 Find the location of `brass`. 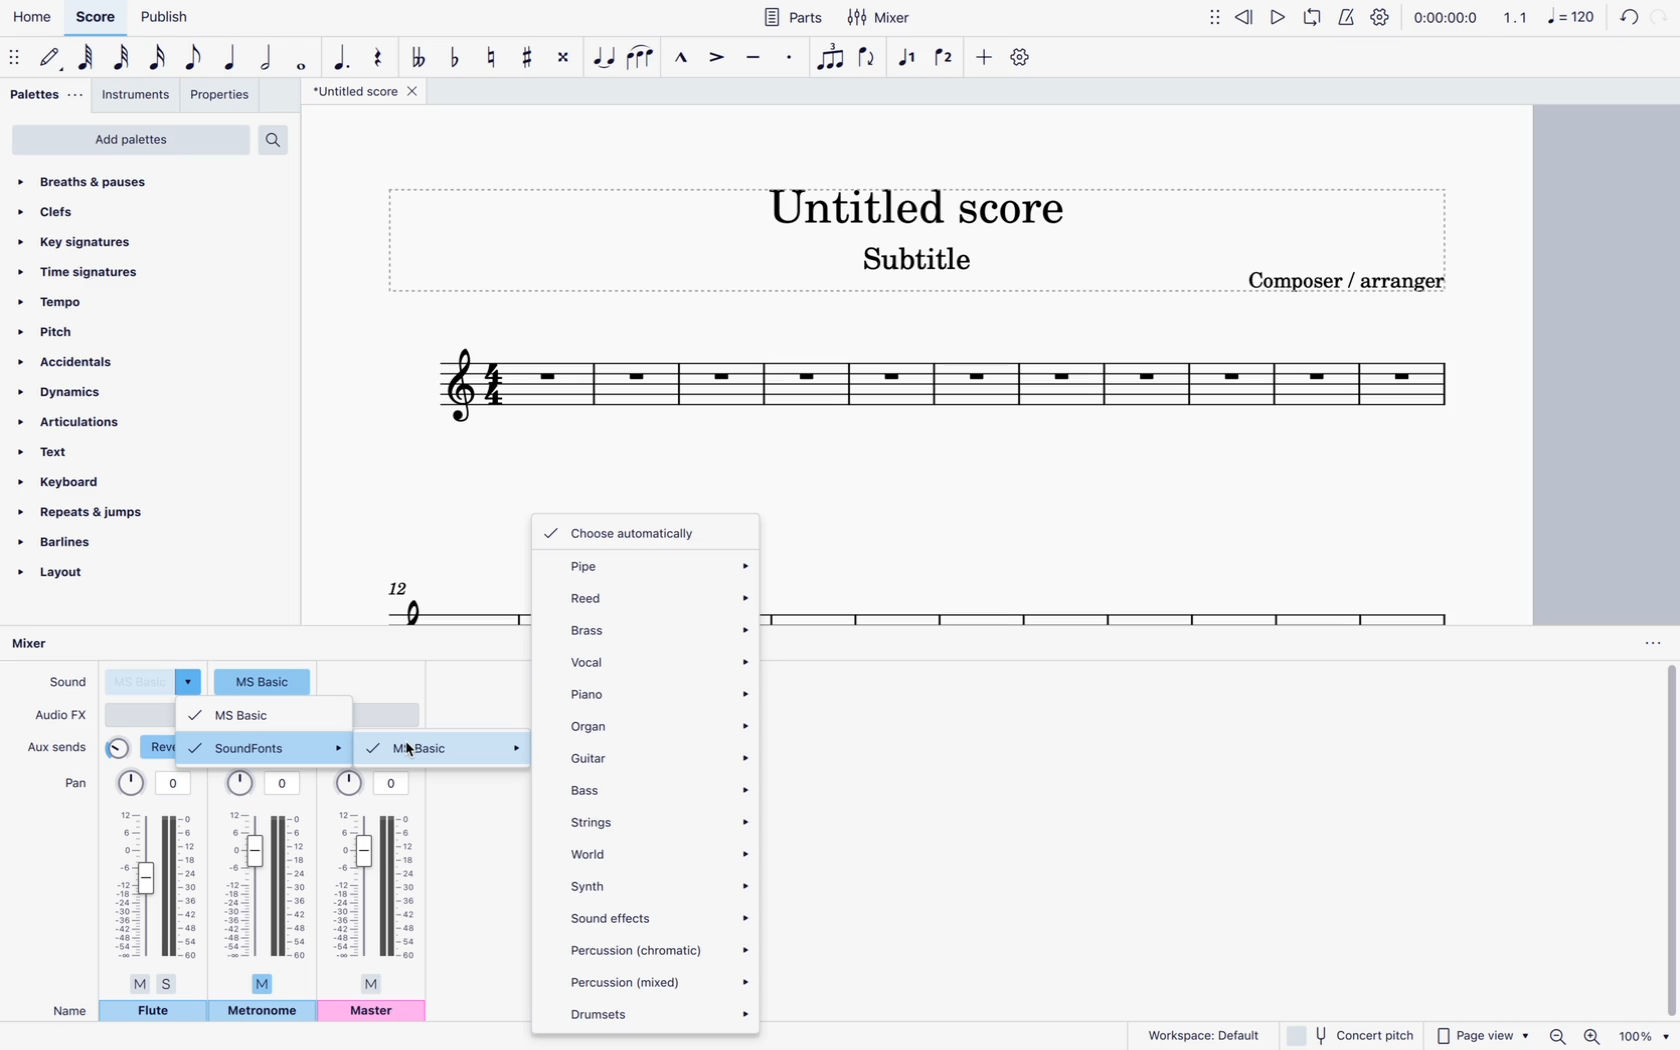

brass is located at coordinates (660, 626).